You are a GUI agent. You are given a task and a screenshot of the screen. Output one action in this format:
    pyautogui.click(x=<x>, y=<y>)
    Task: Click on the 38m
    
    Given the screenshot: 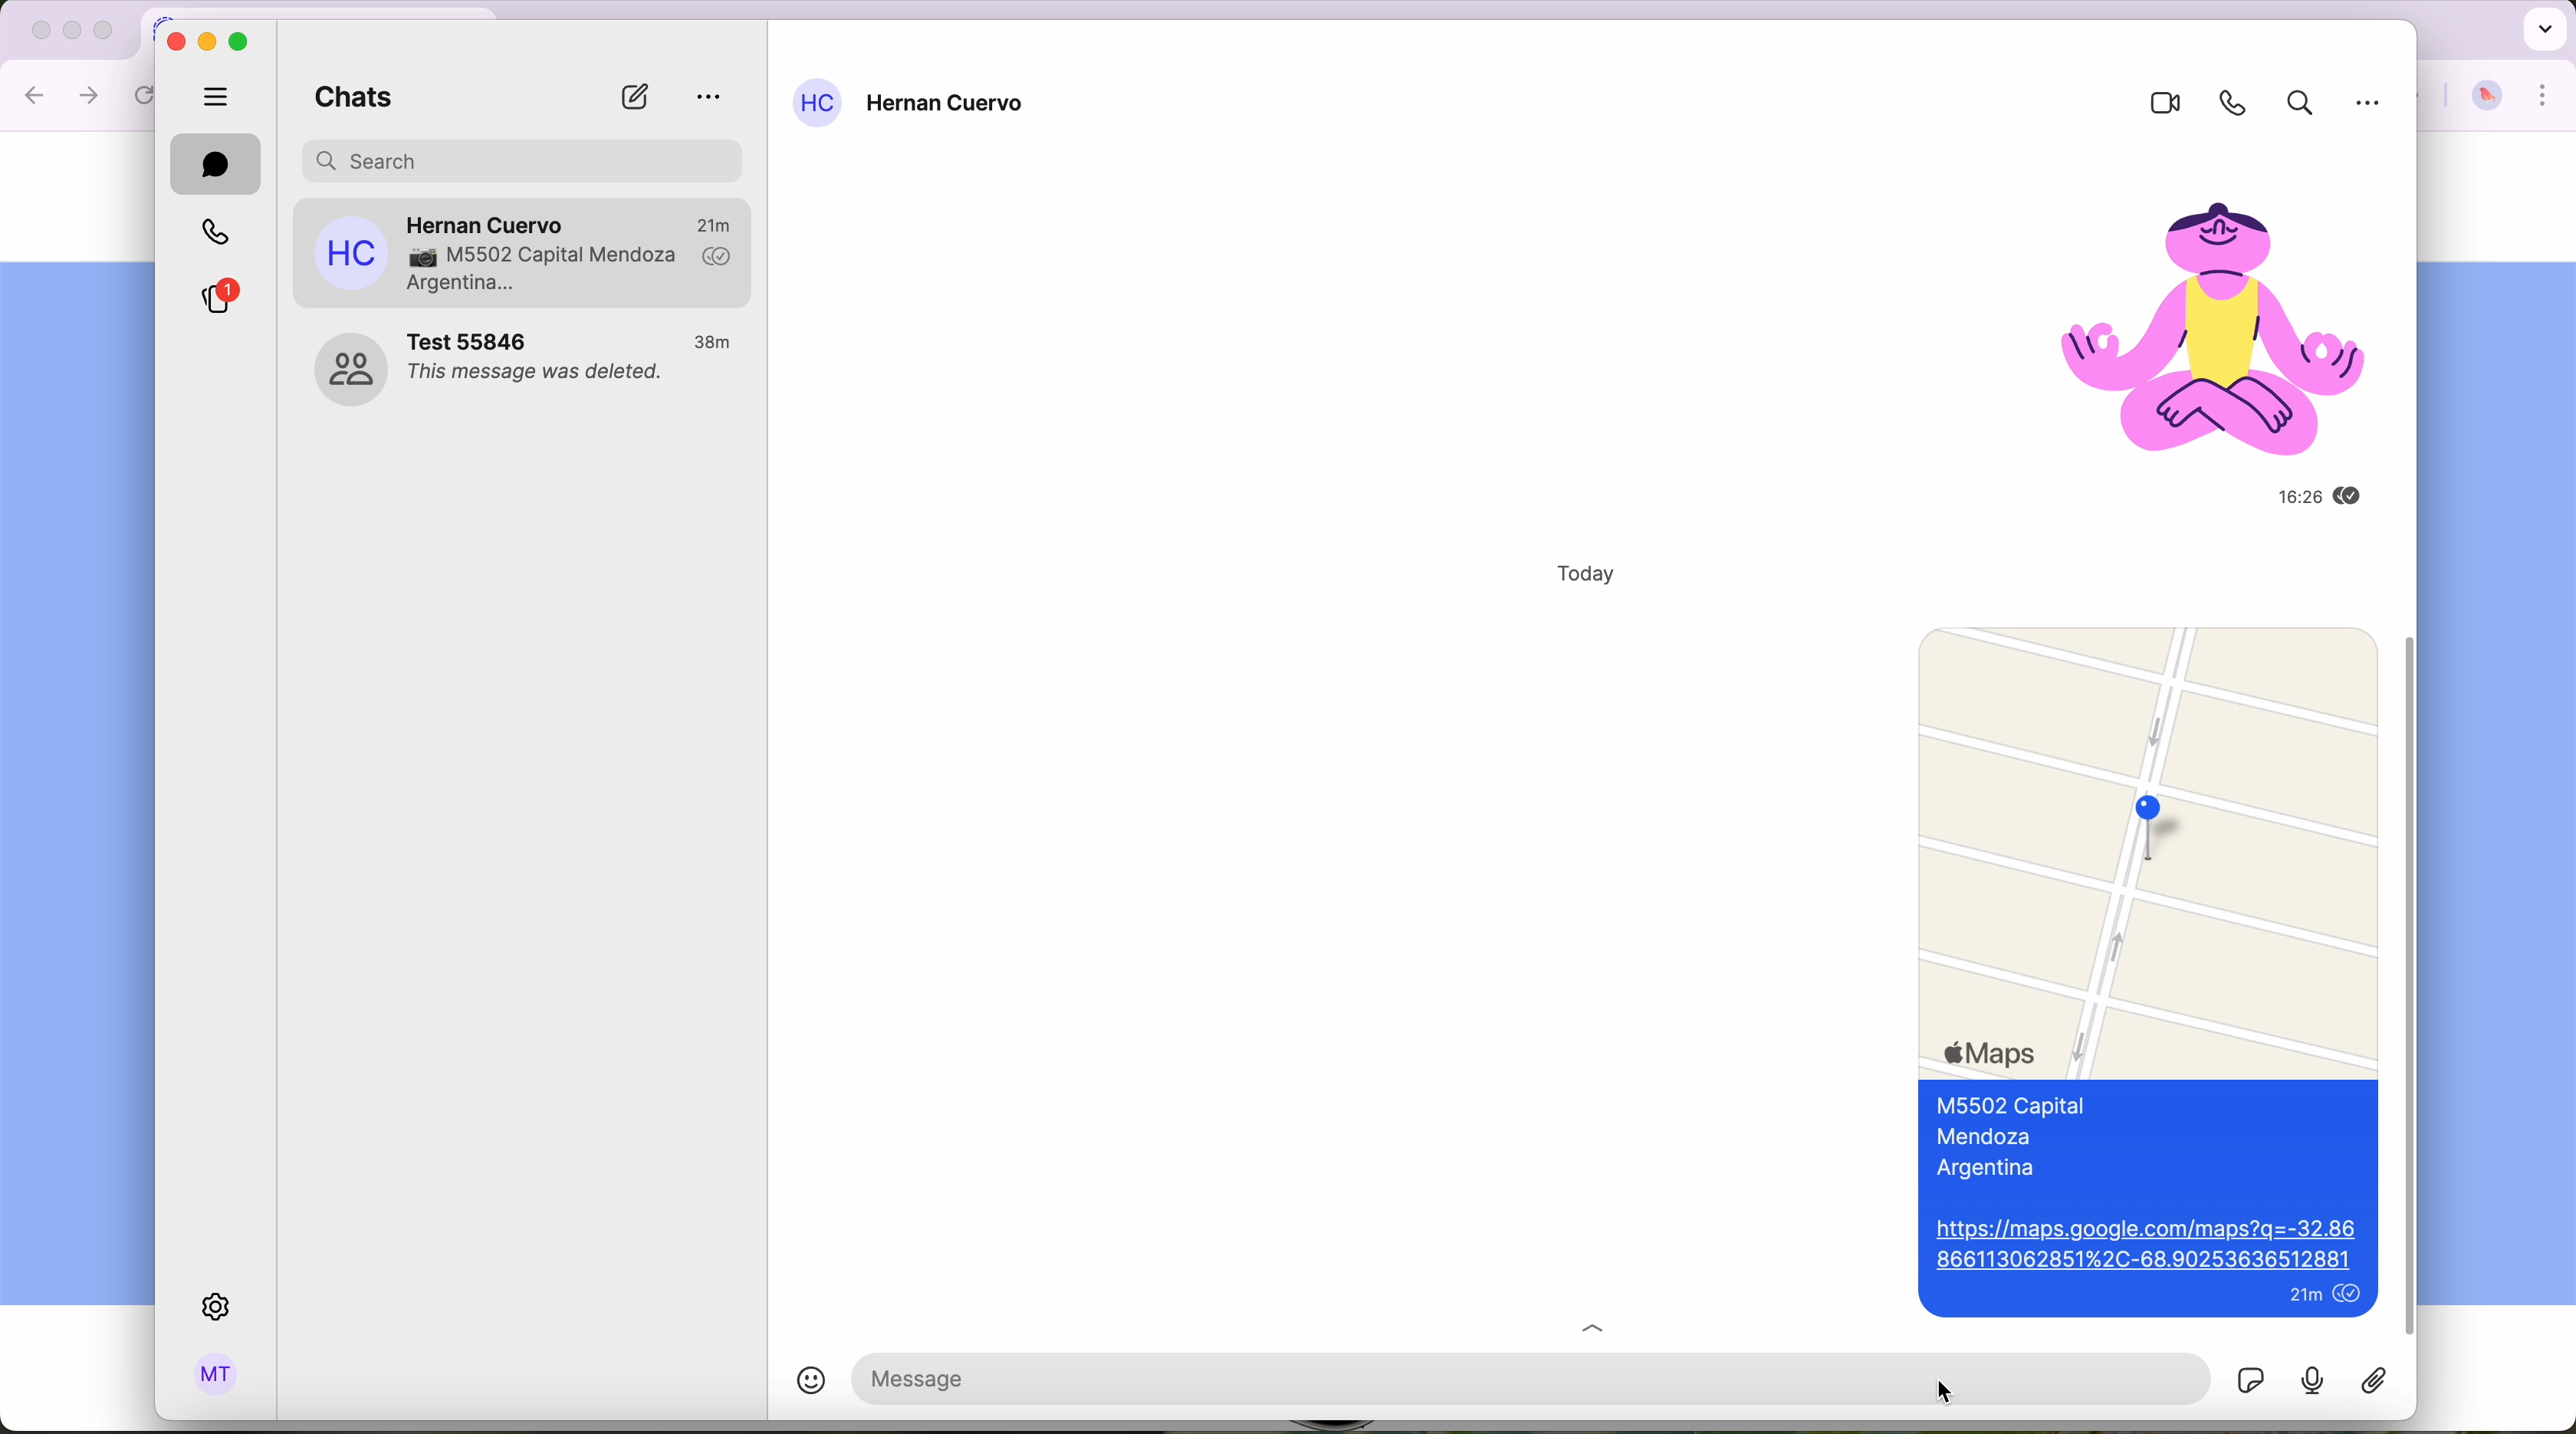 What is the action you would take?
    pyautogui.click(x=715, y=343)
    